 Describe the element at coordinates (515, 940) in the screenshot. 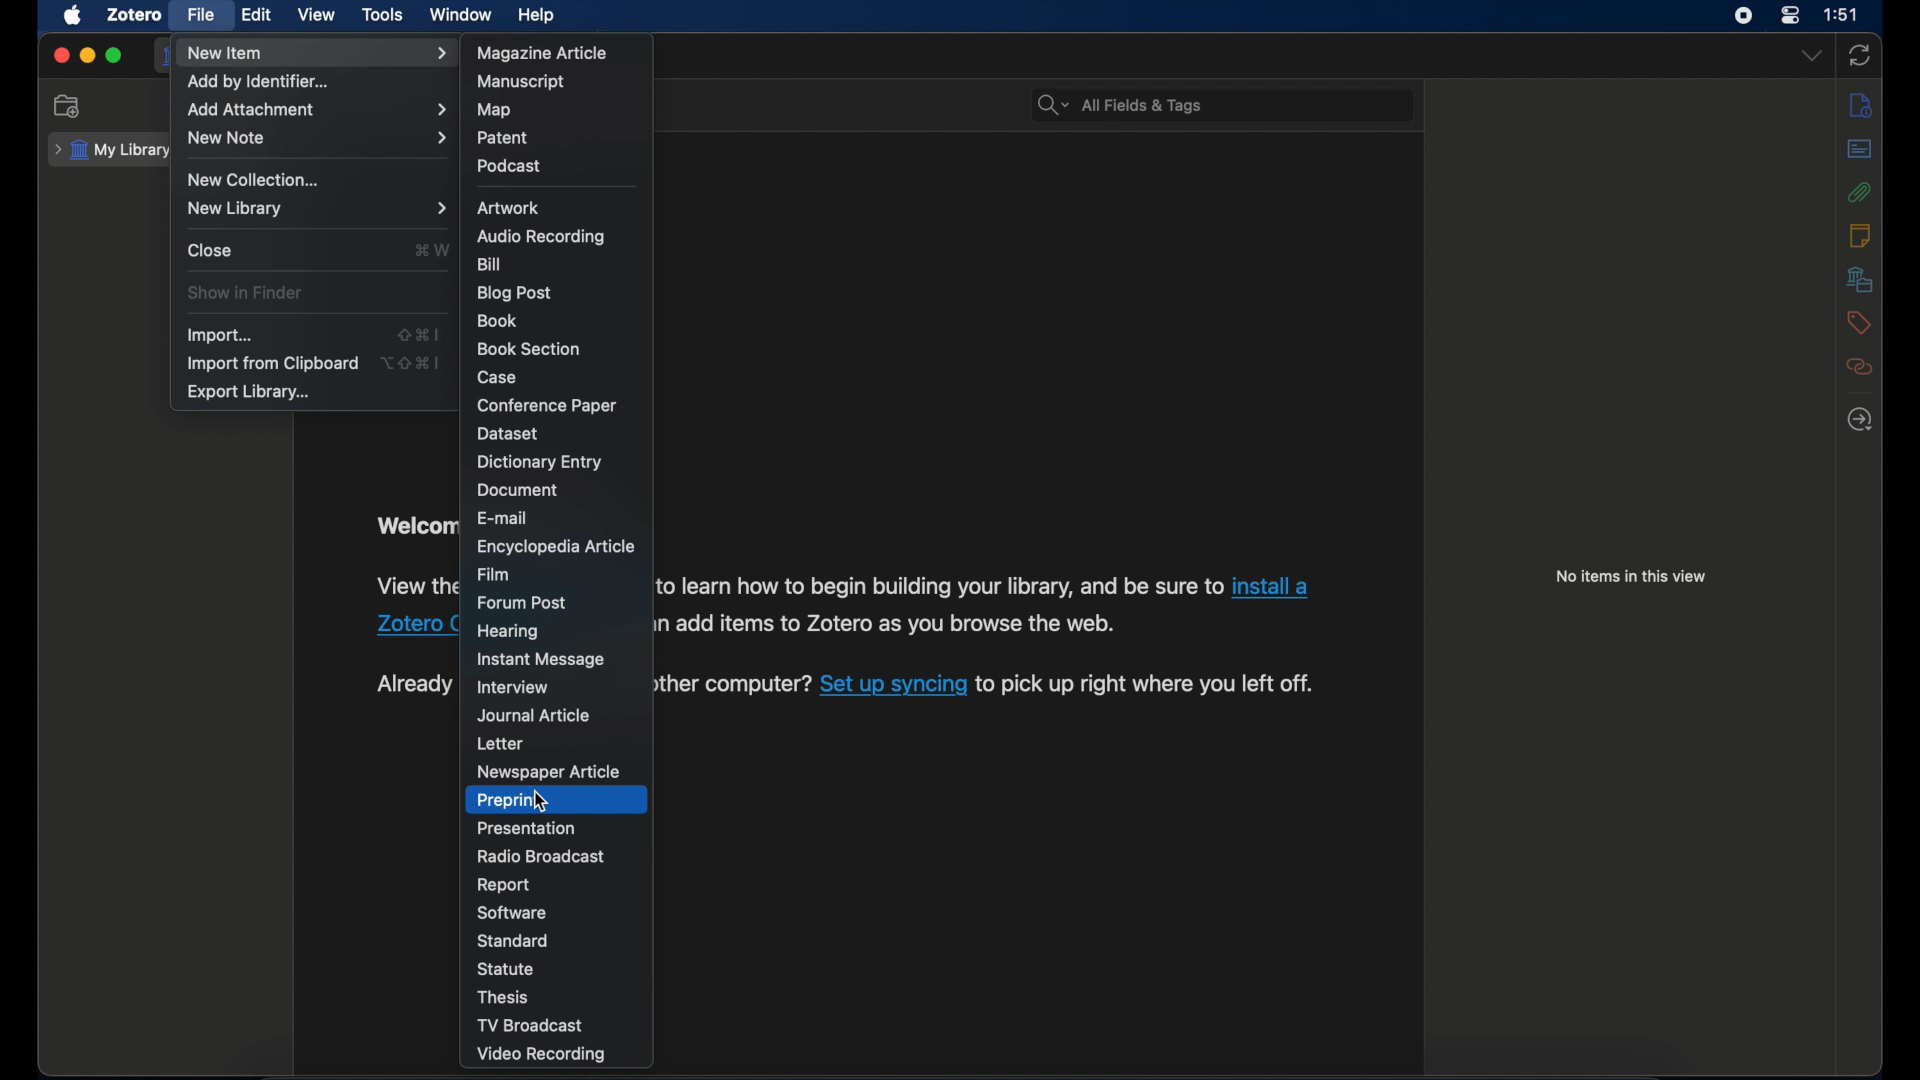

I see `standard` at that location.